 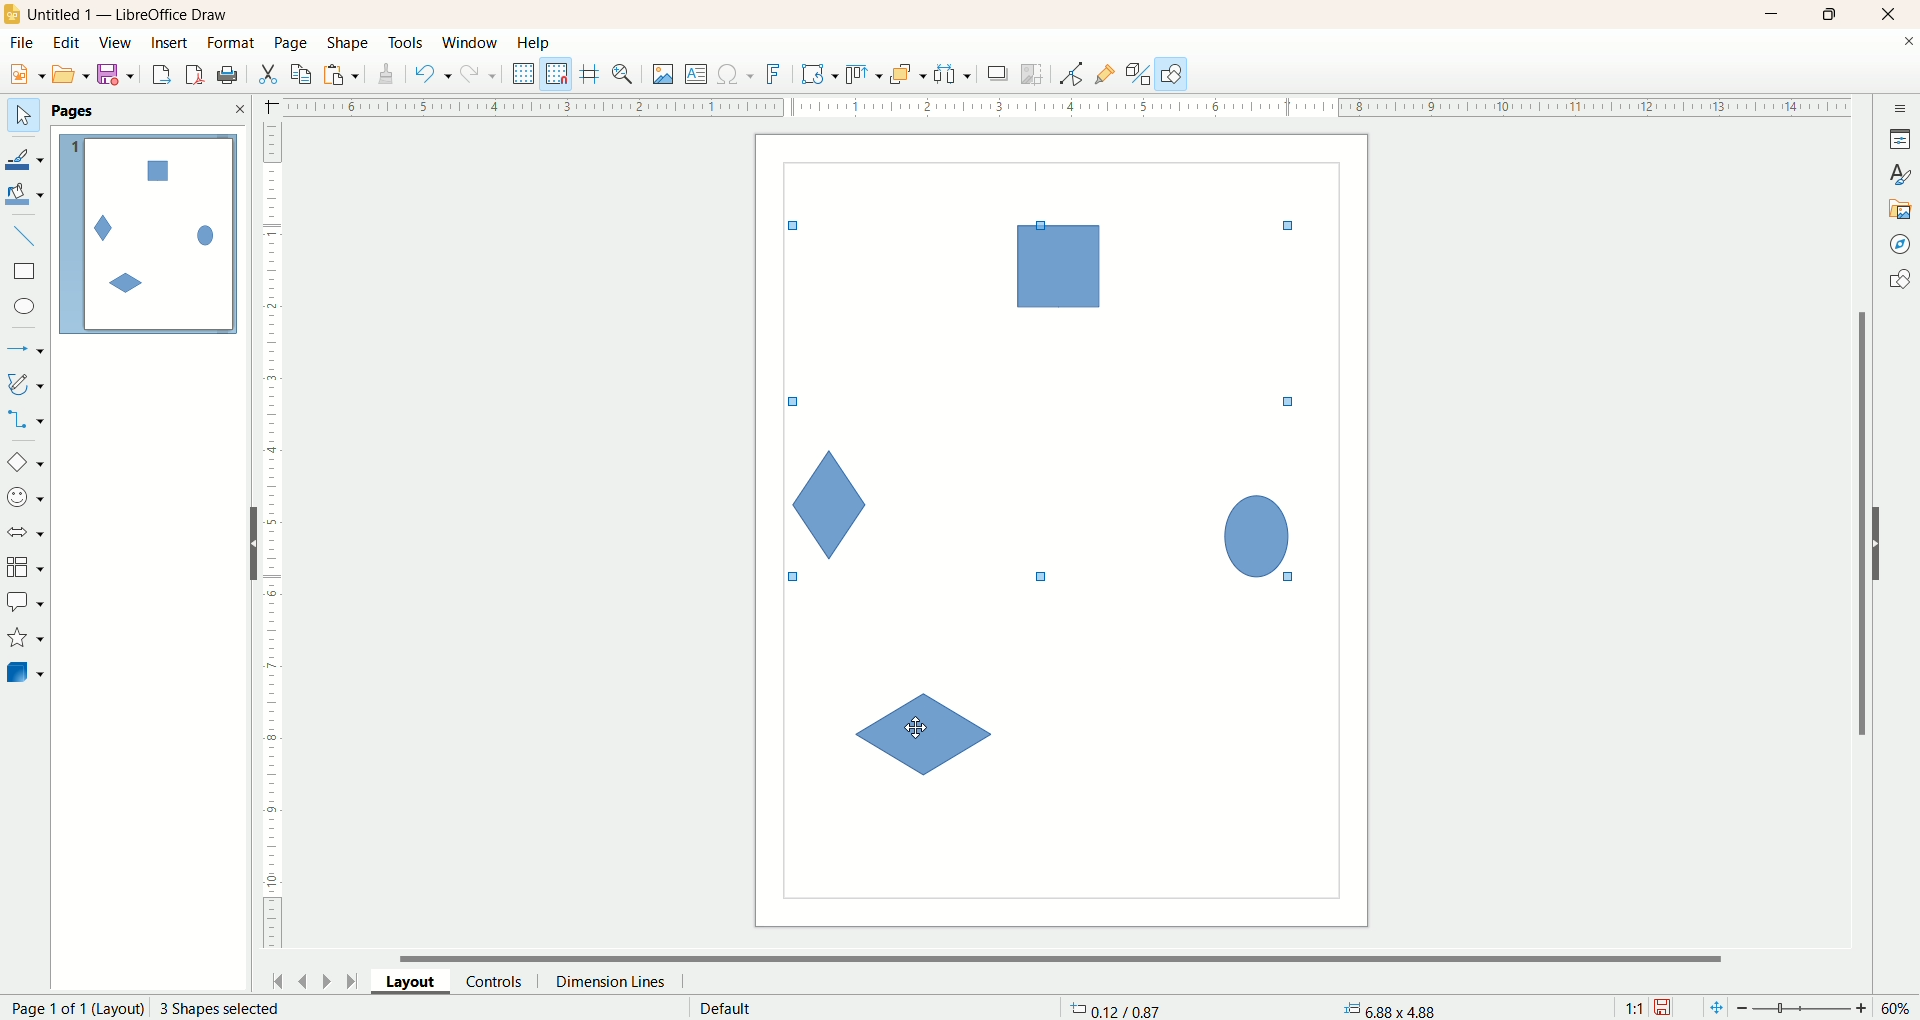 What do you see at coordinates (272, 540) in the screenshot?
I see `scale bar` at bounding box center [272, 540].